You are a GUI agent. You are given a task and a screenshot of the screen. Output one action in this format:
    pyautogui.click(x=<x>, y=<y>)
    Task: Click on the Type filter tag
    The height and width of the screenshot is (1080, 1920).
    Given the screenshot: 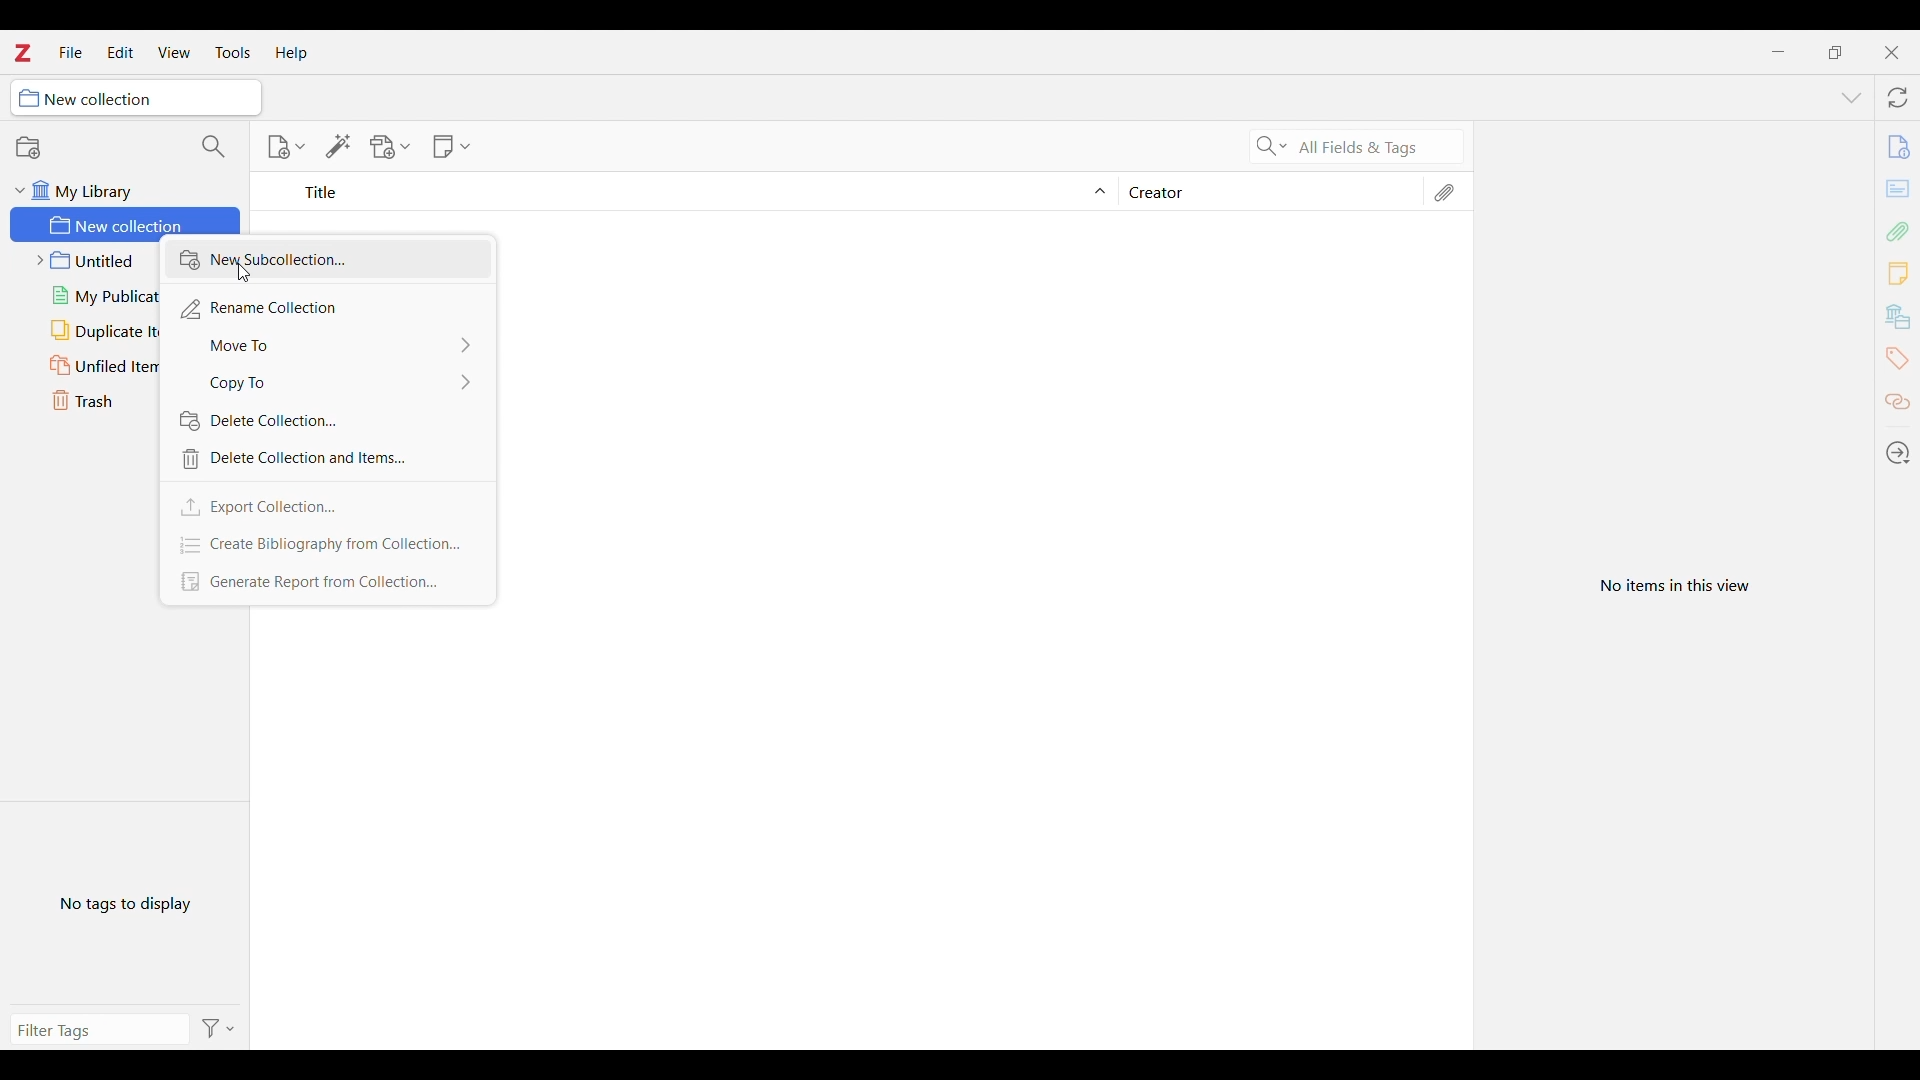 What is the action you would take?
    pyautogui.click(x=87, y=1033)
    